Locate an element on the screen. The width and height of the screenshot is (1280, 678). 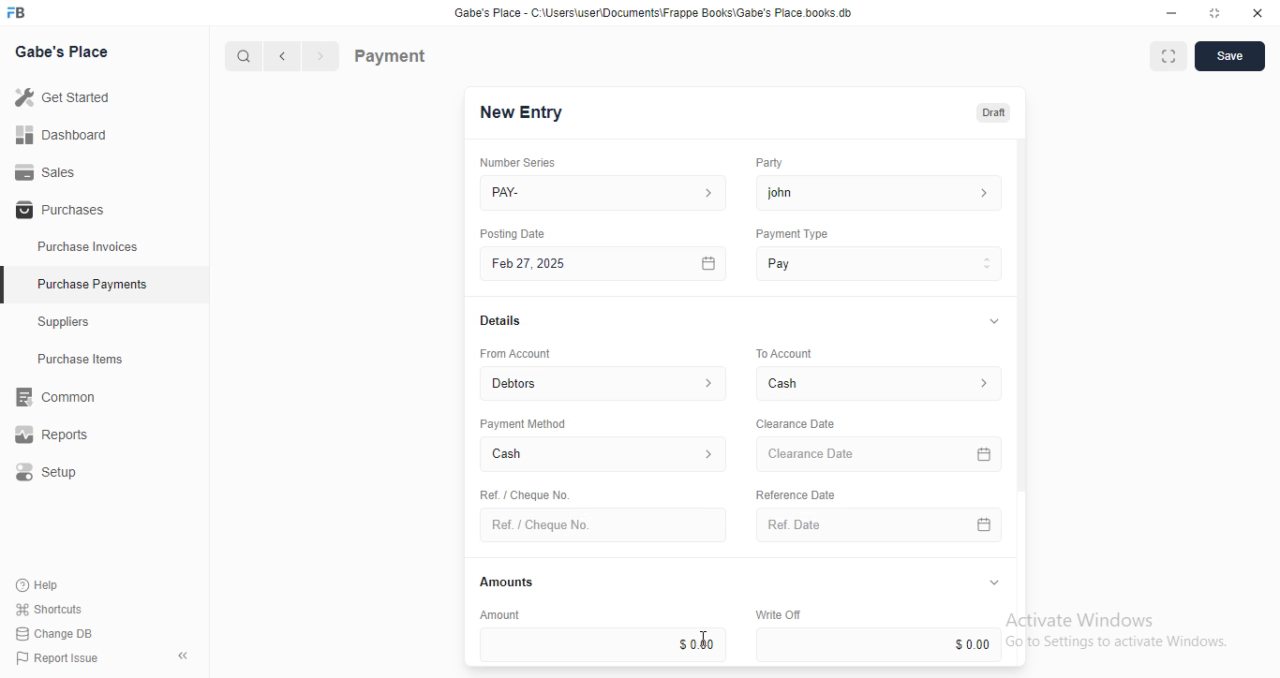
Reference Date is located at coordinates (794, 493).